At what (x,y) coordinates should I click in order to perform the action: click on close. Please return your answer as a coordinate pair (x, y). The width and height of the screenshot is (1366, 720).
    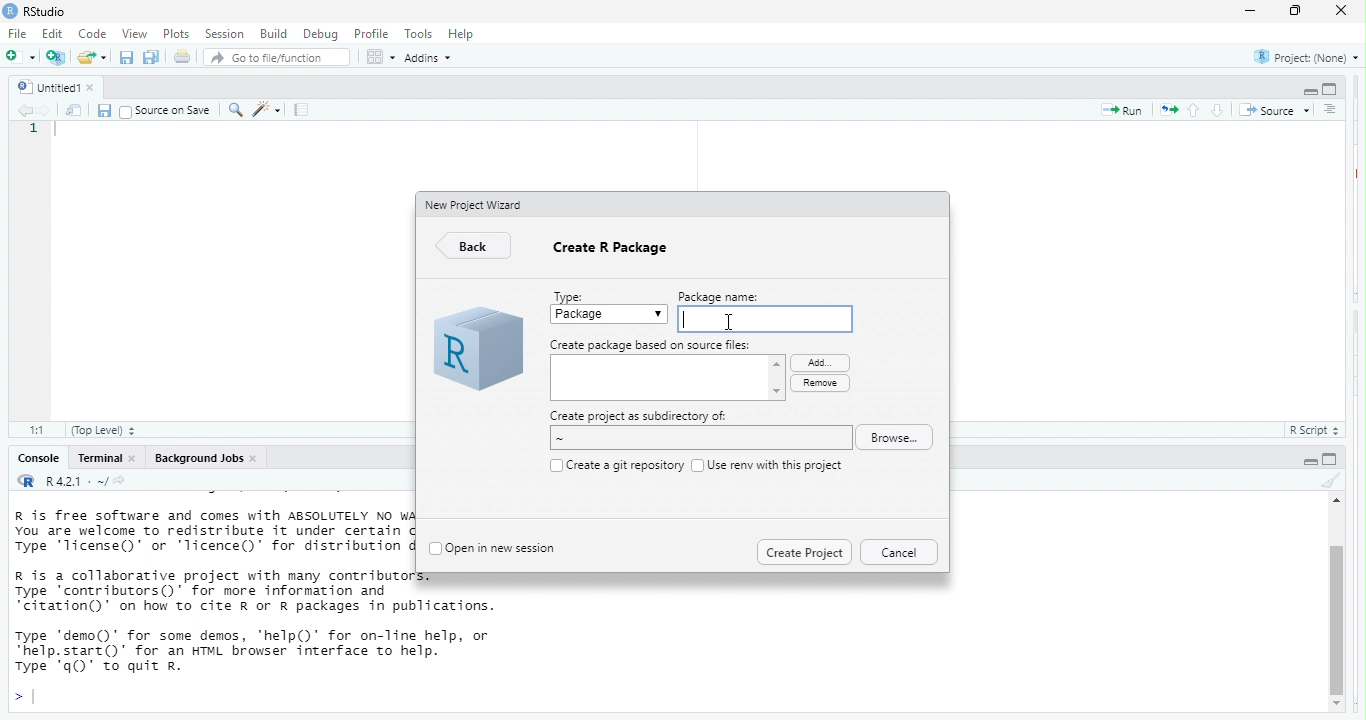
    Looking at the image, I should click on (258, 458).